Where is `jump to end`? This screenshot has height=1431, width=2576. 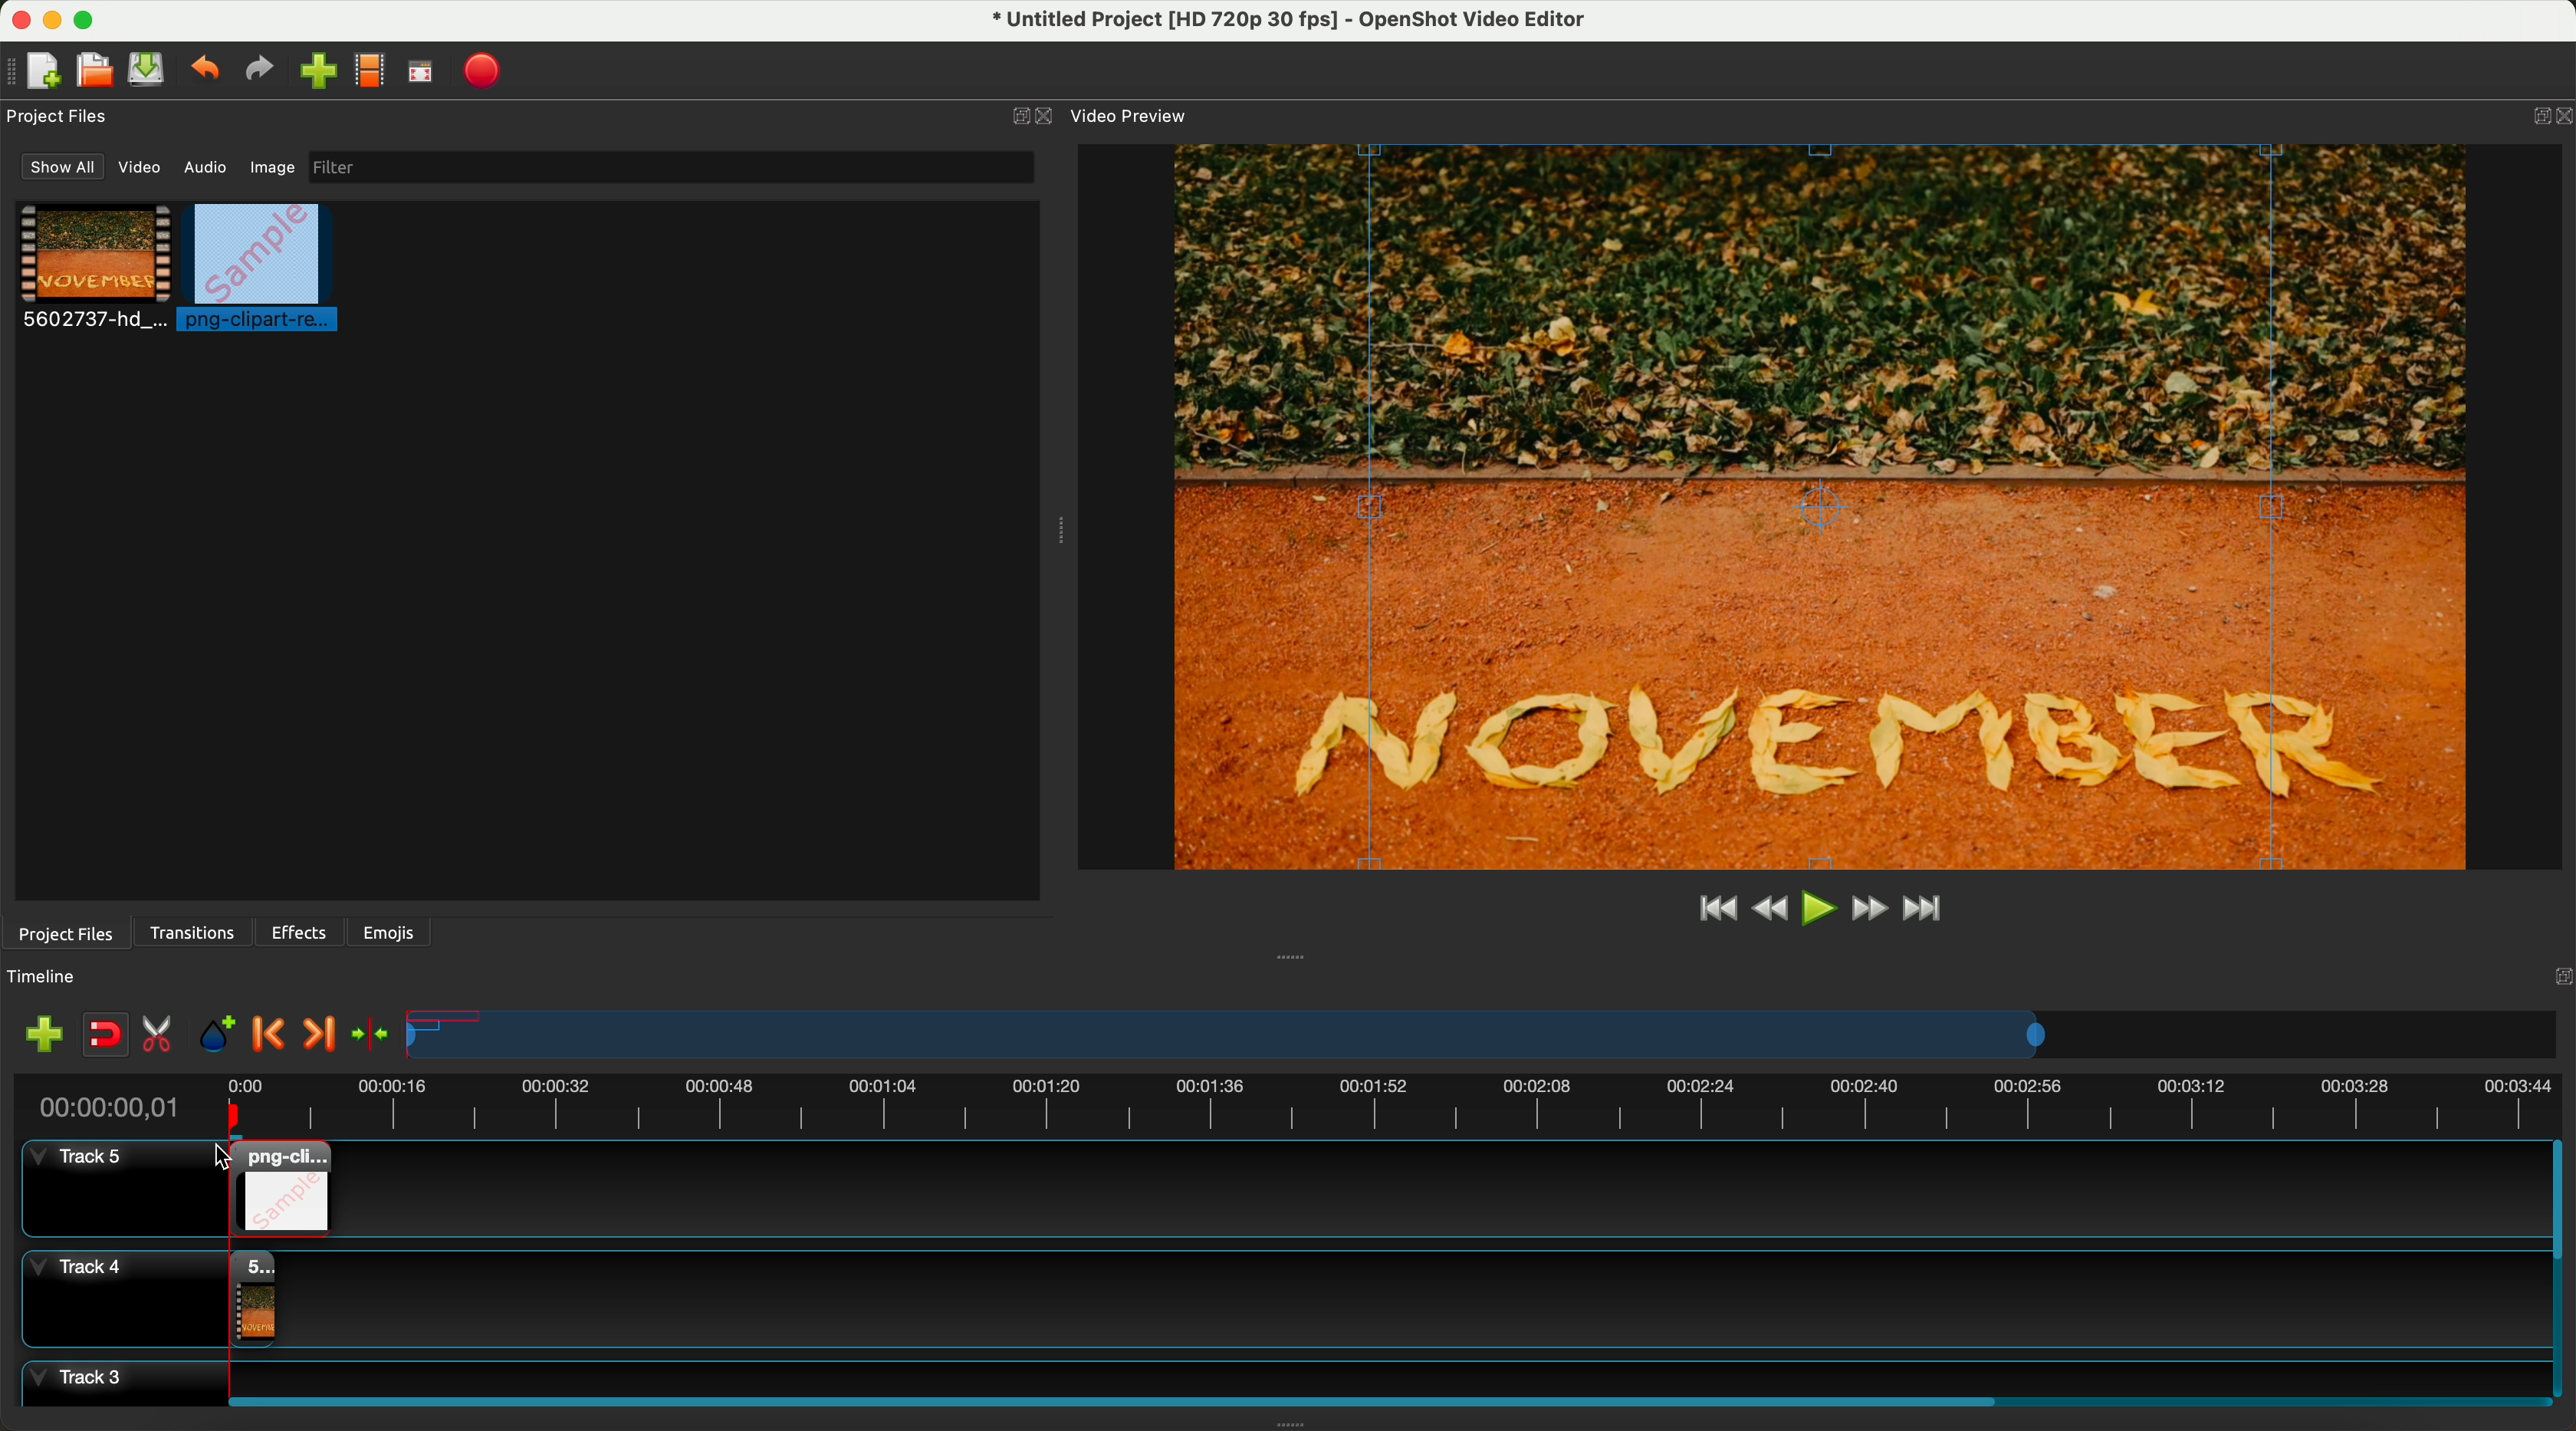
jump to end is located at coordinates (1925, 911).